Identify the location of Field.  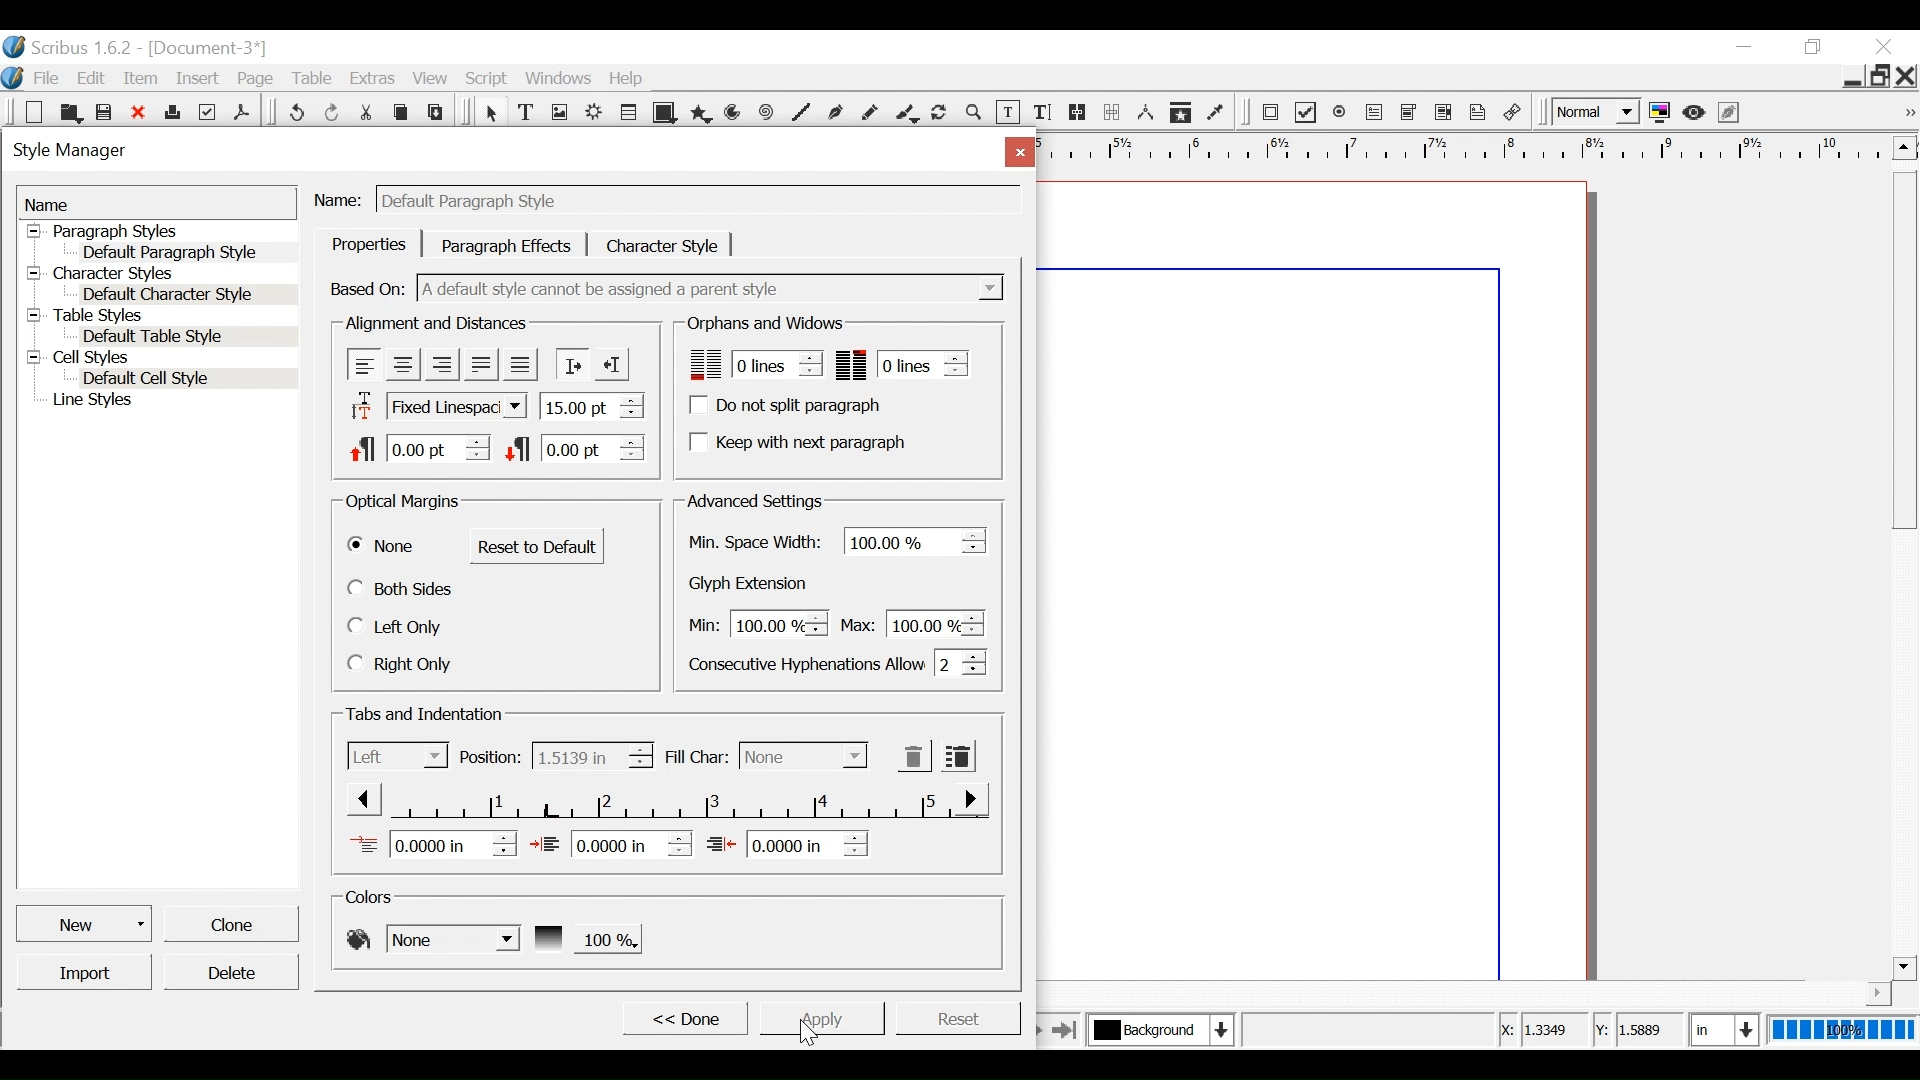
(697, 201).